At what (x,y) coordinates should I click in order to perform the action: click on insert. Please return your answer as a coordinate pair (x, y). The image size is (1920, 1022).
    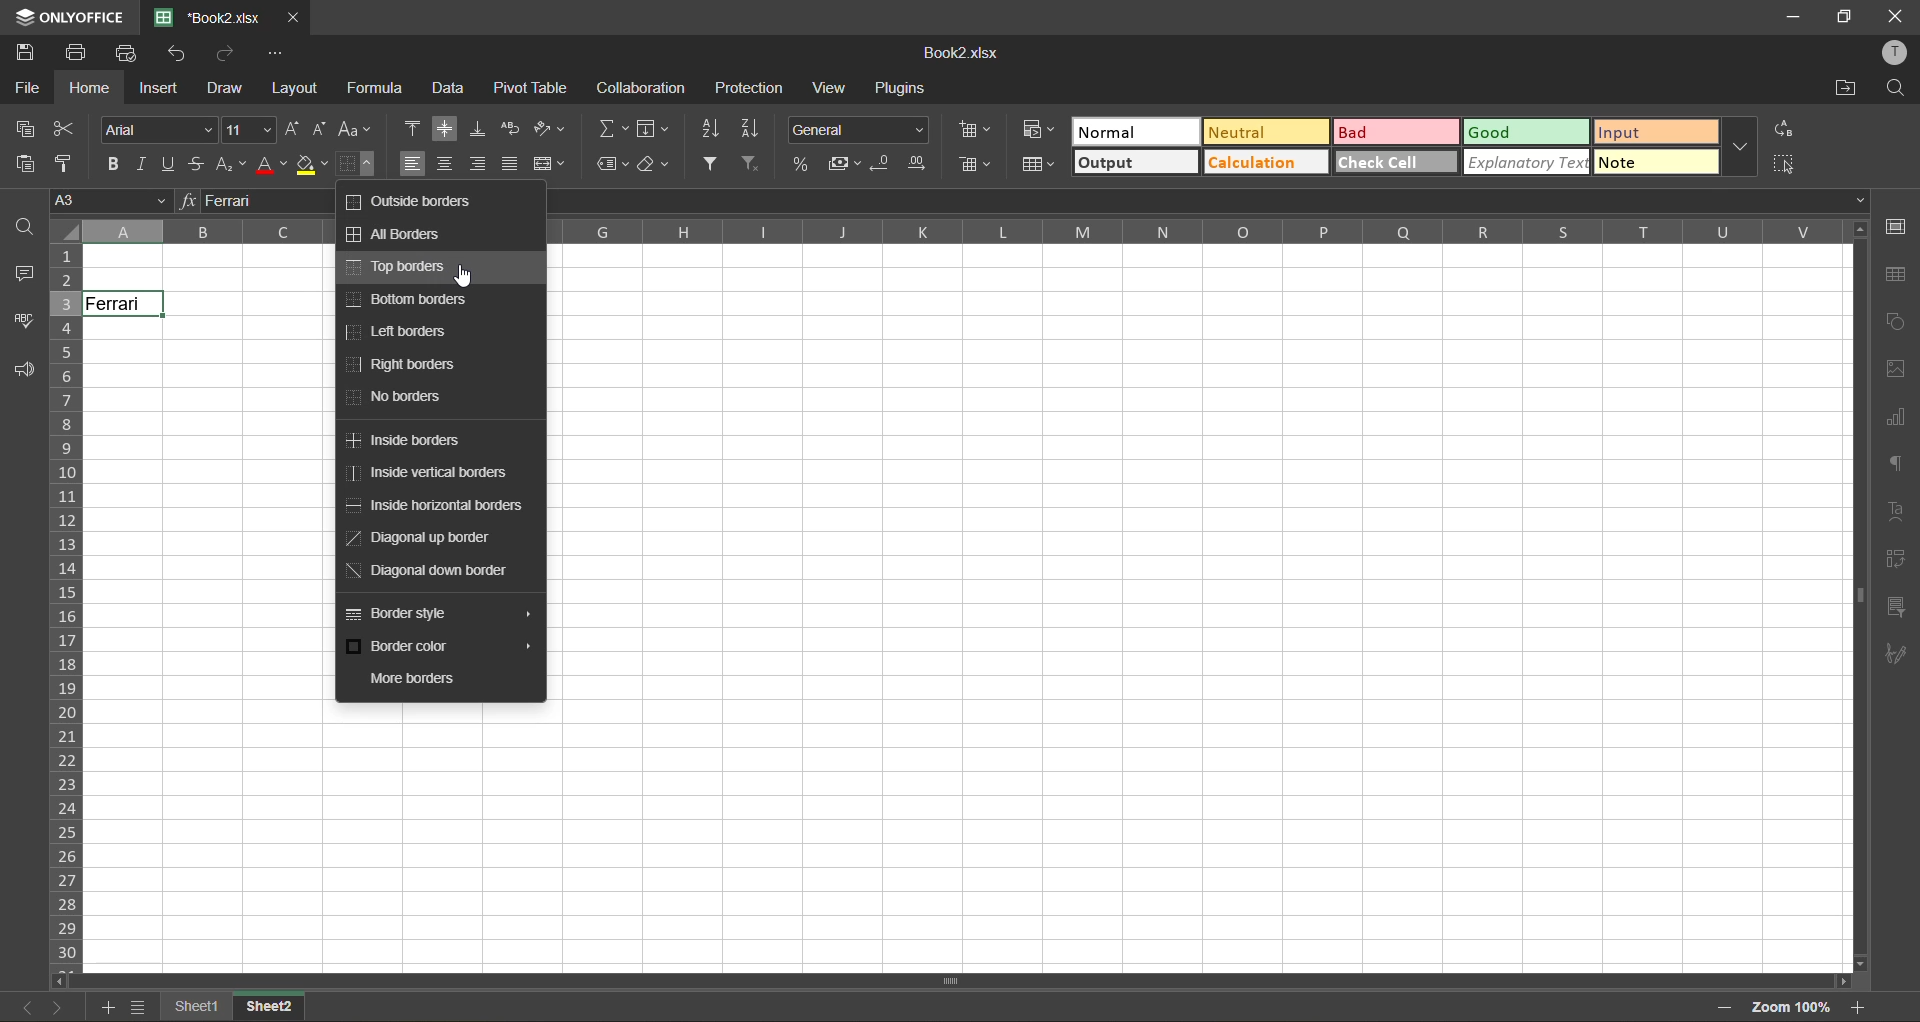
    Looking at the image, I should click on (157, 91).